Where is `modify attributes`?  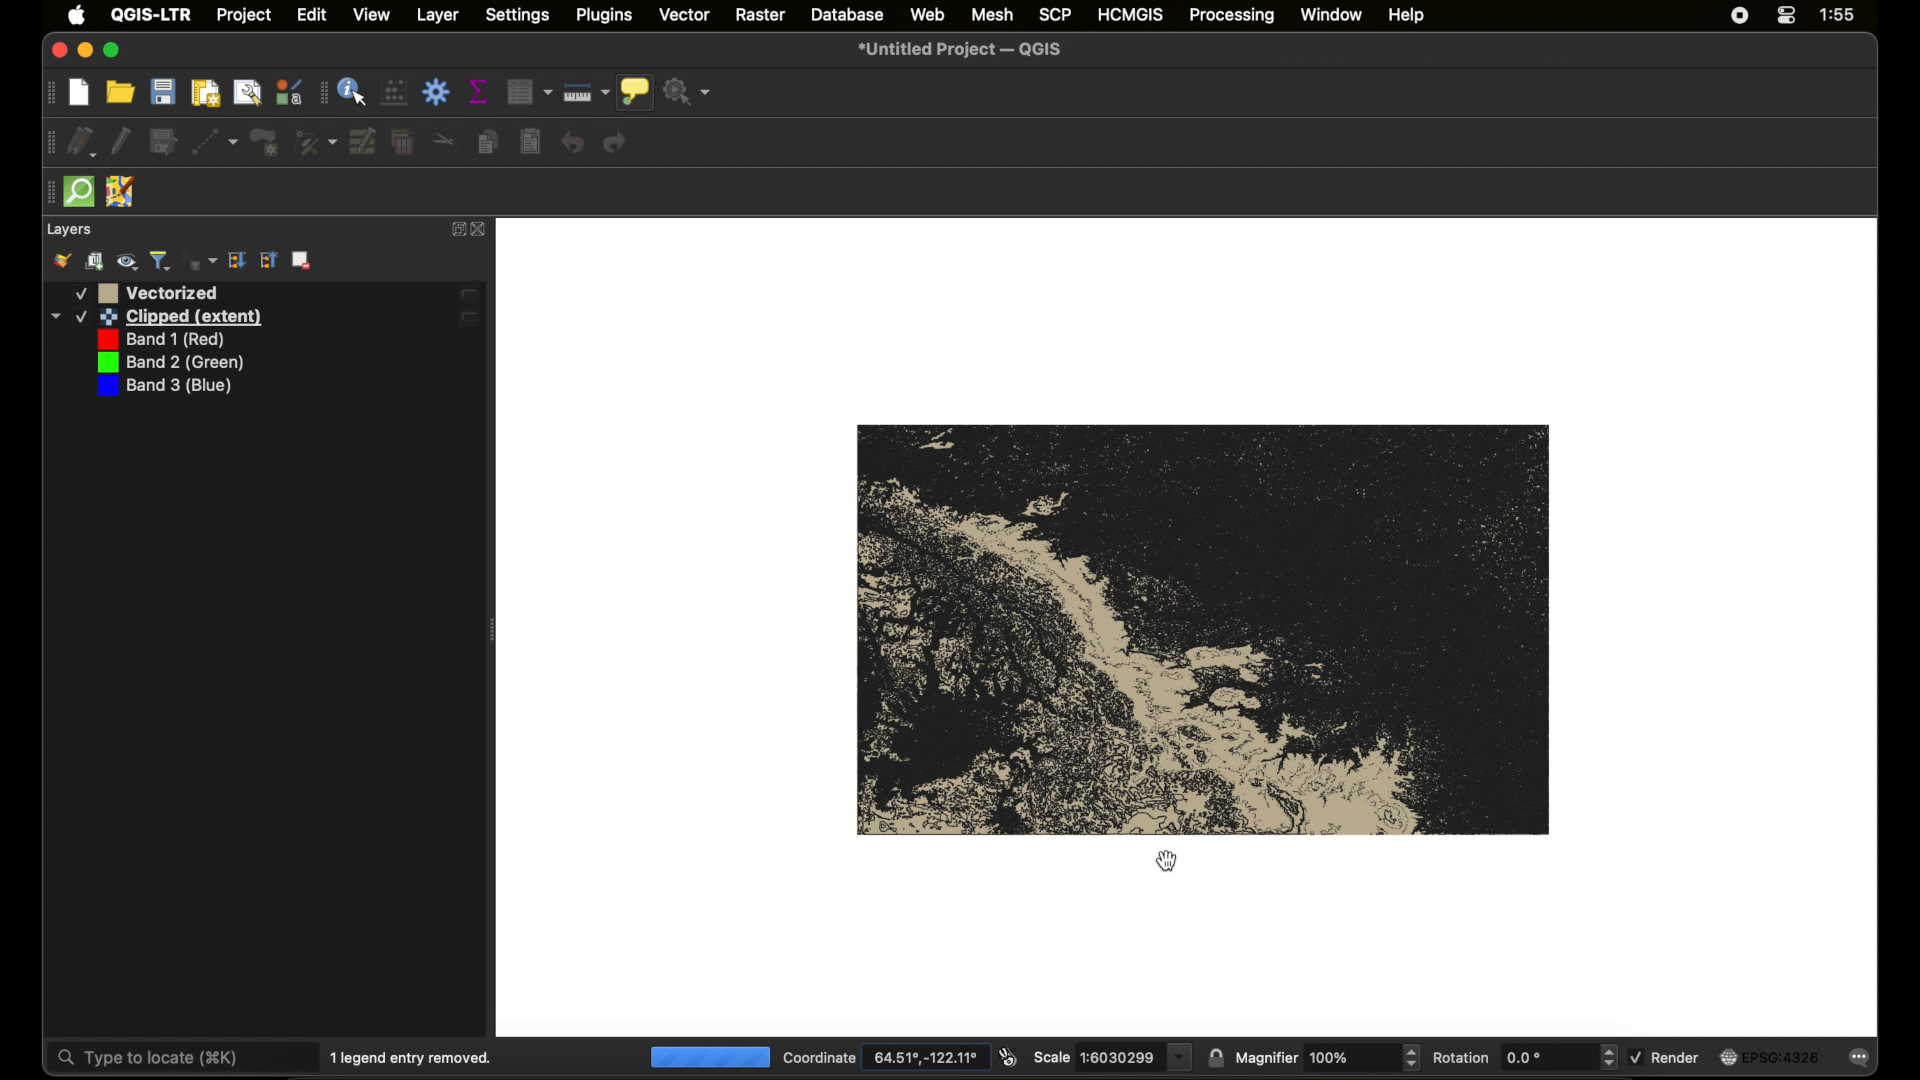 modify attributes is located at coordinates (361, 141).